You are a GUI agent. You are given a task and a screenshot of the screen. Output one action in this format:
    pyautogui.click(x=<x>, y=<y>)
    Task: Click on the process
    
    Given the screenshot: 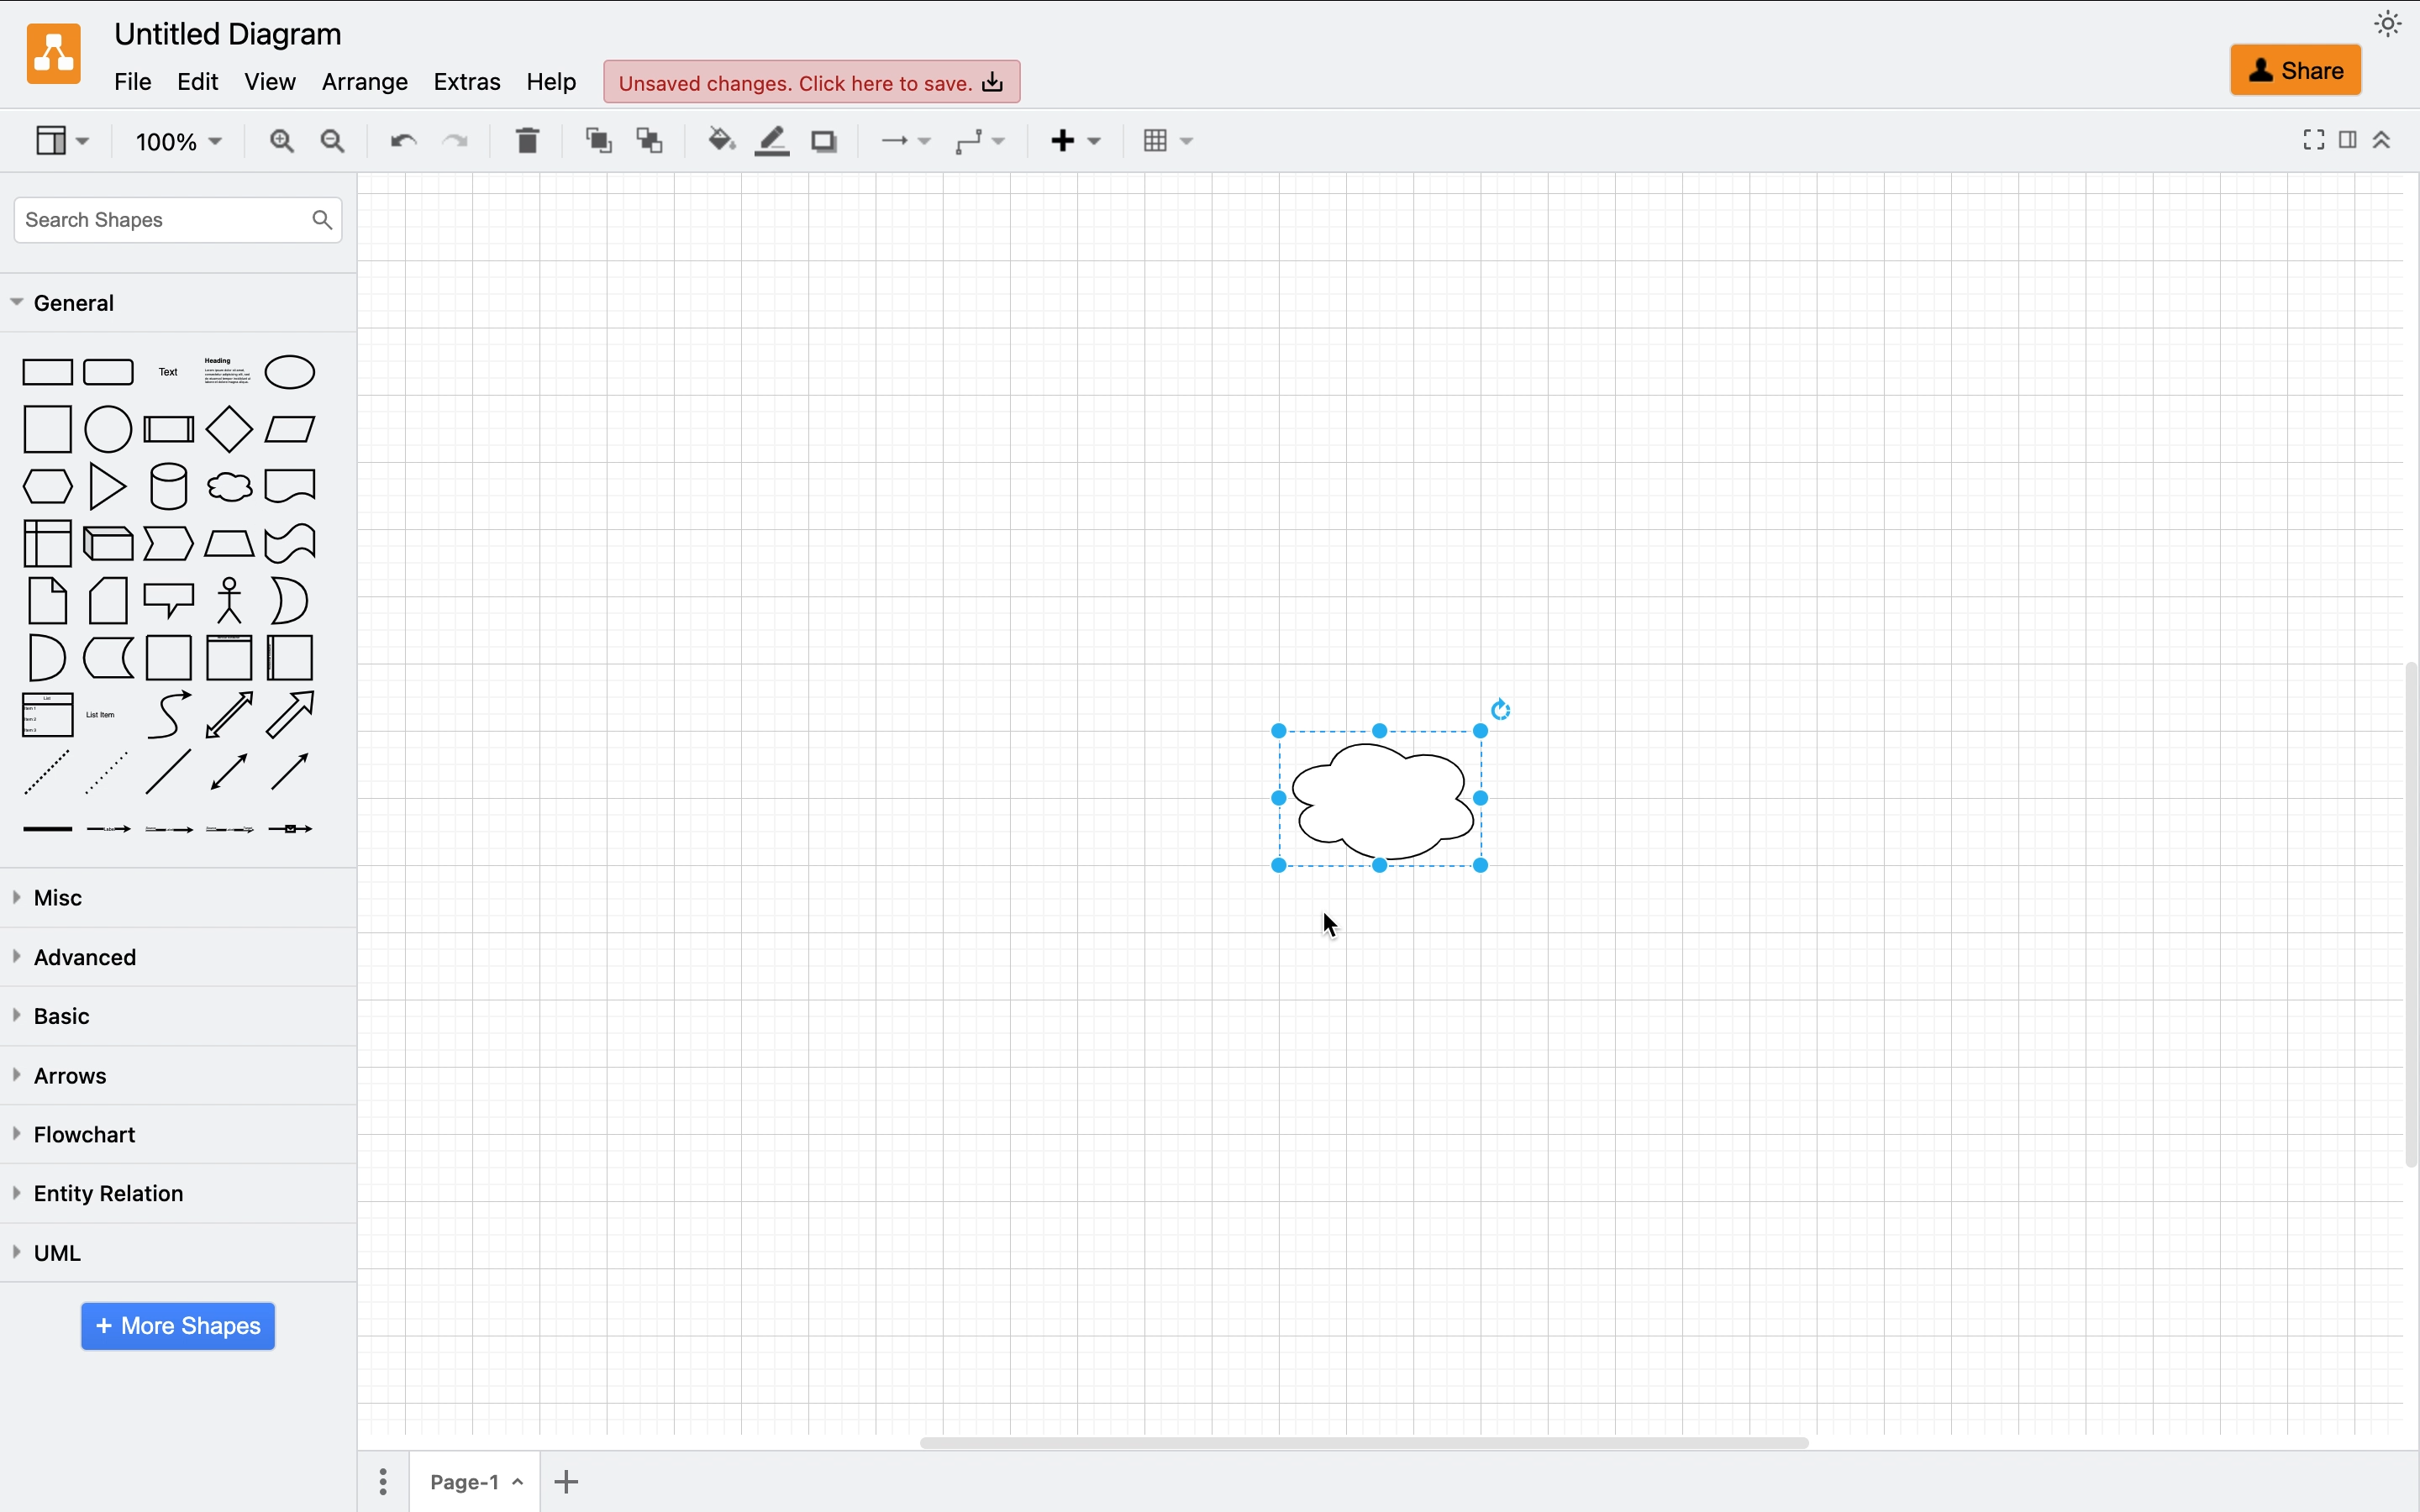 What is the action you would take?
    pyautogui.click(x=169, y=427)
    